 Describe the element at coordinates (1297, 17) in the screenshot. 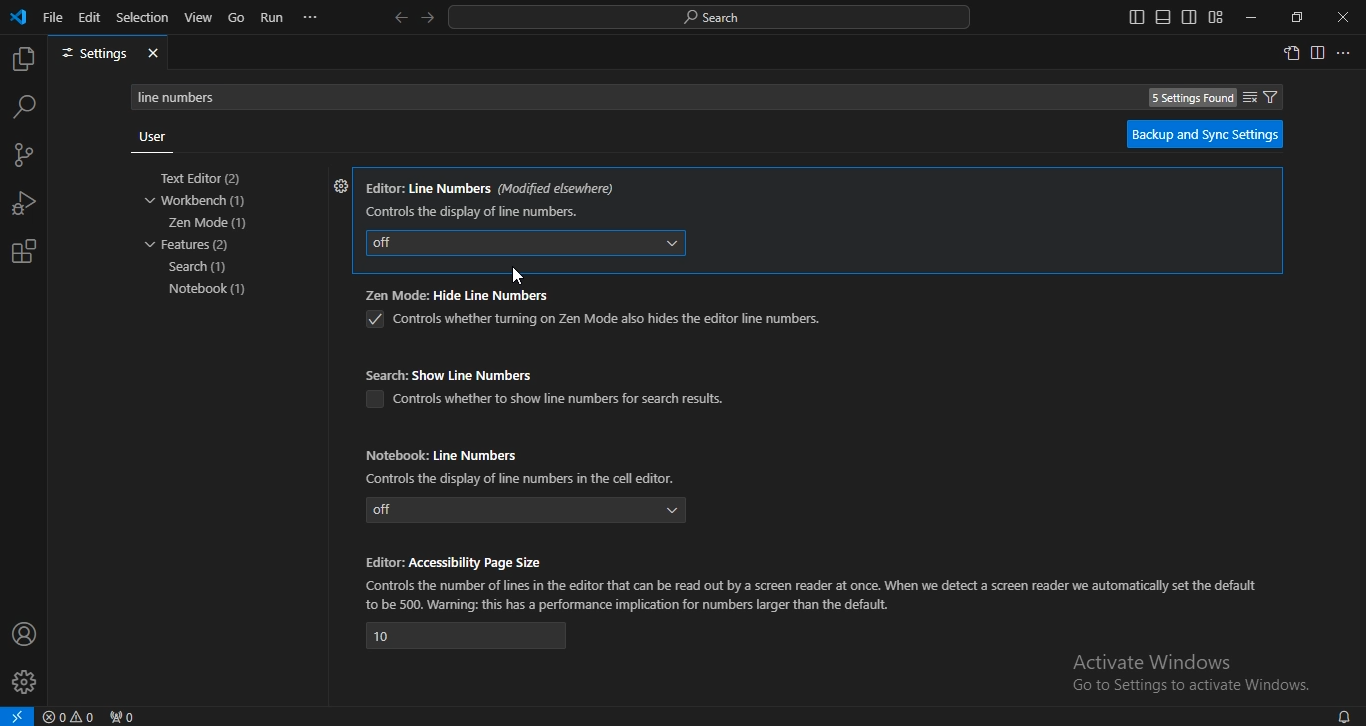

I see `restore down` at that location.